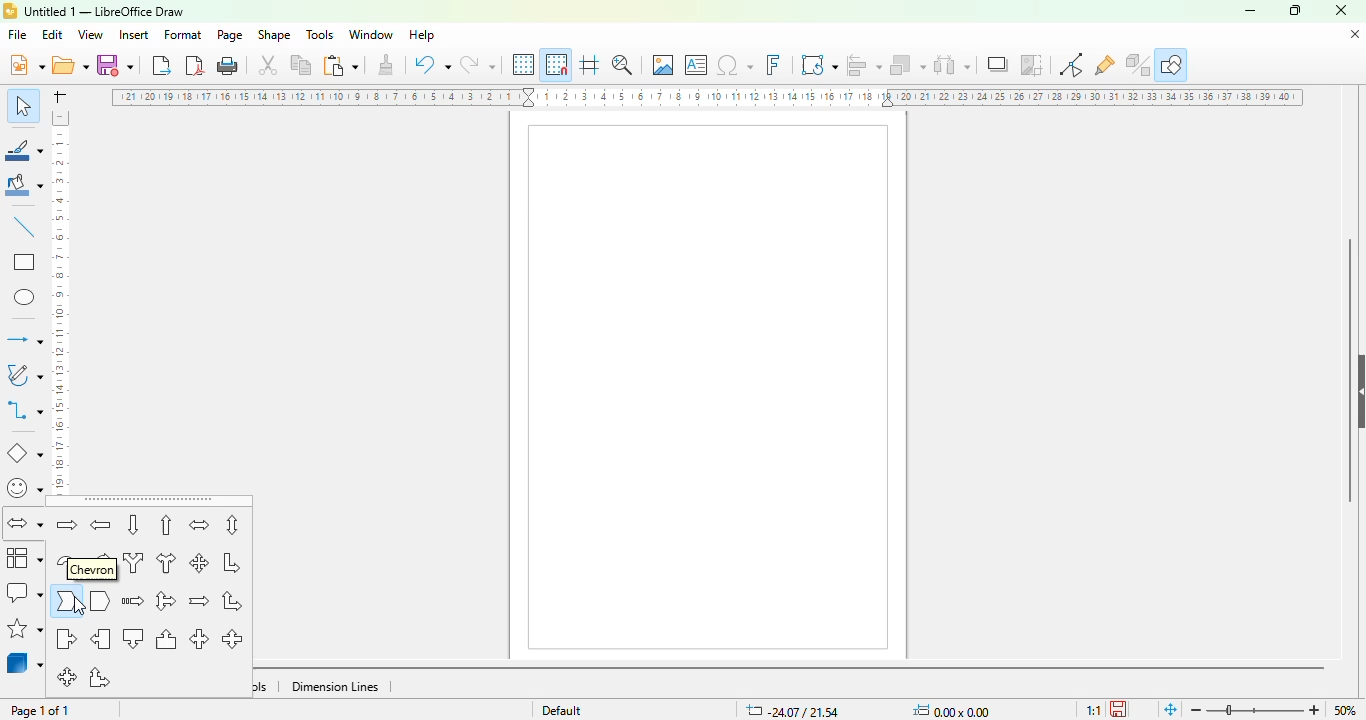 The image size is (1366, 720). Describe the element at coordinates (200, 601) in the screenshot. I see `notched right arrow` at that location.